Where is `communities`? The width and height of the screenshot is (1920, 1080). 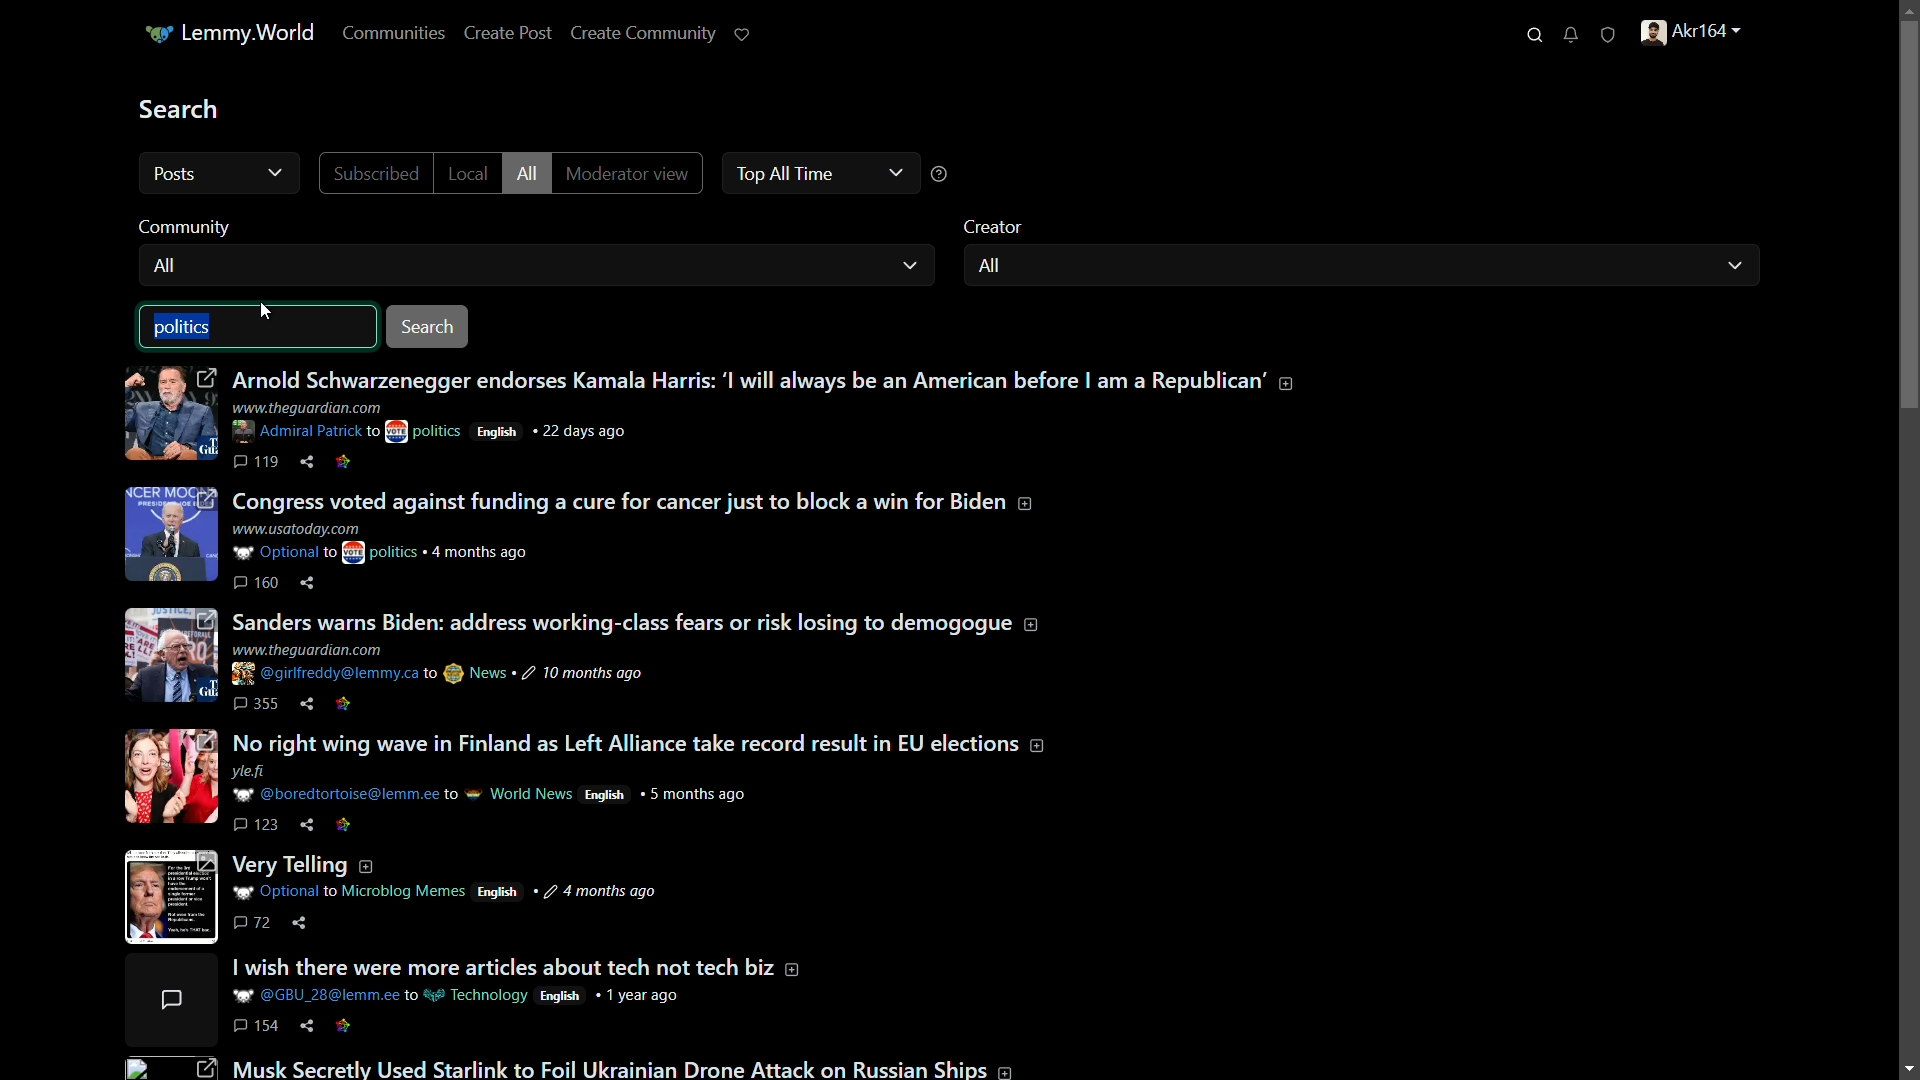 communities is located at coordinates (391, 34).